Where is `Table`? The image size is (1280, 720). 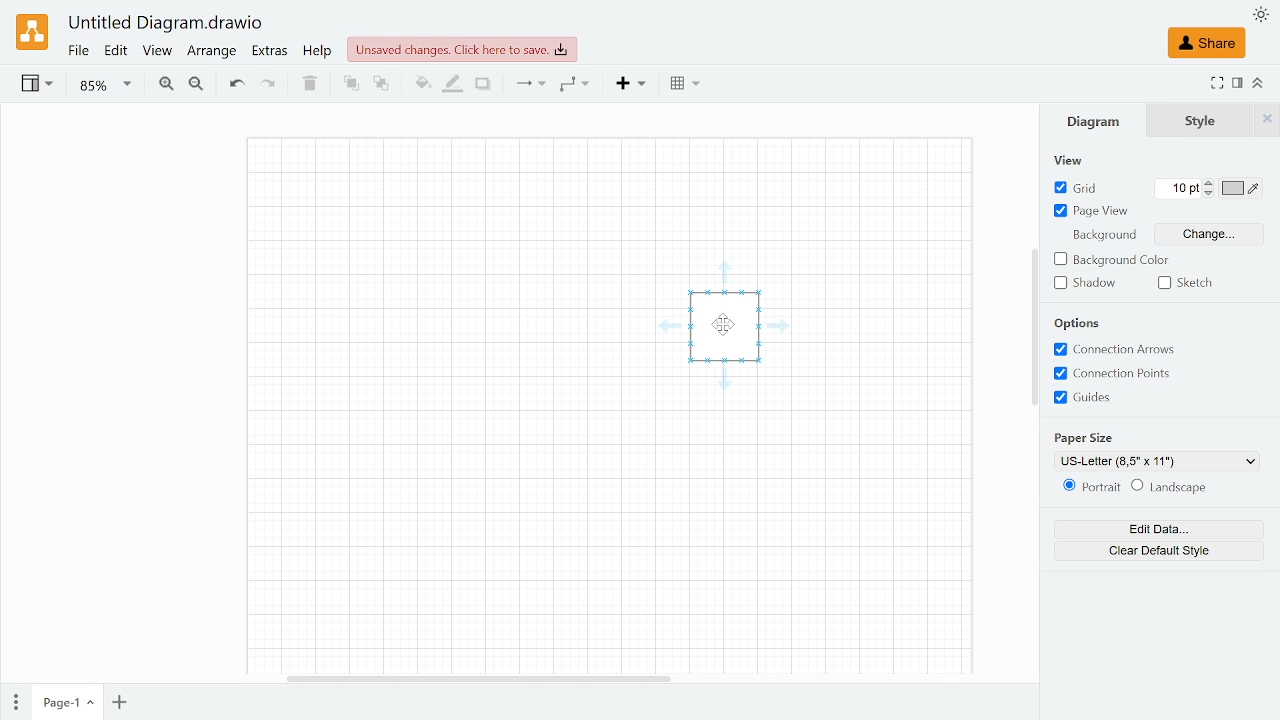
Table is located at coordinates (685, 85).